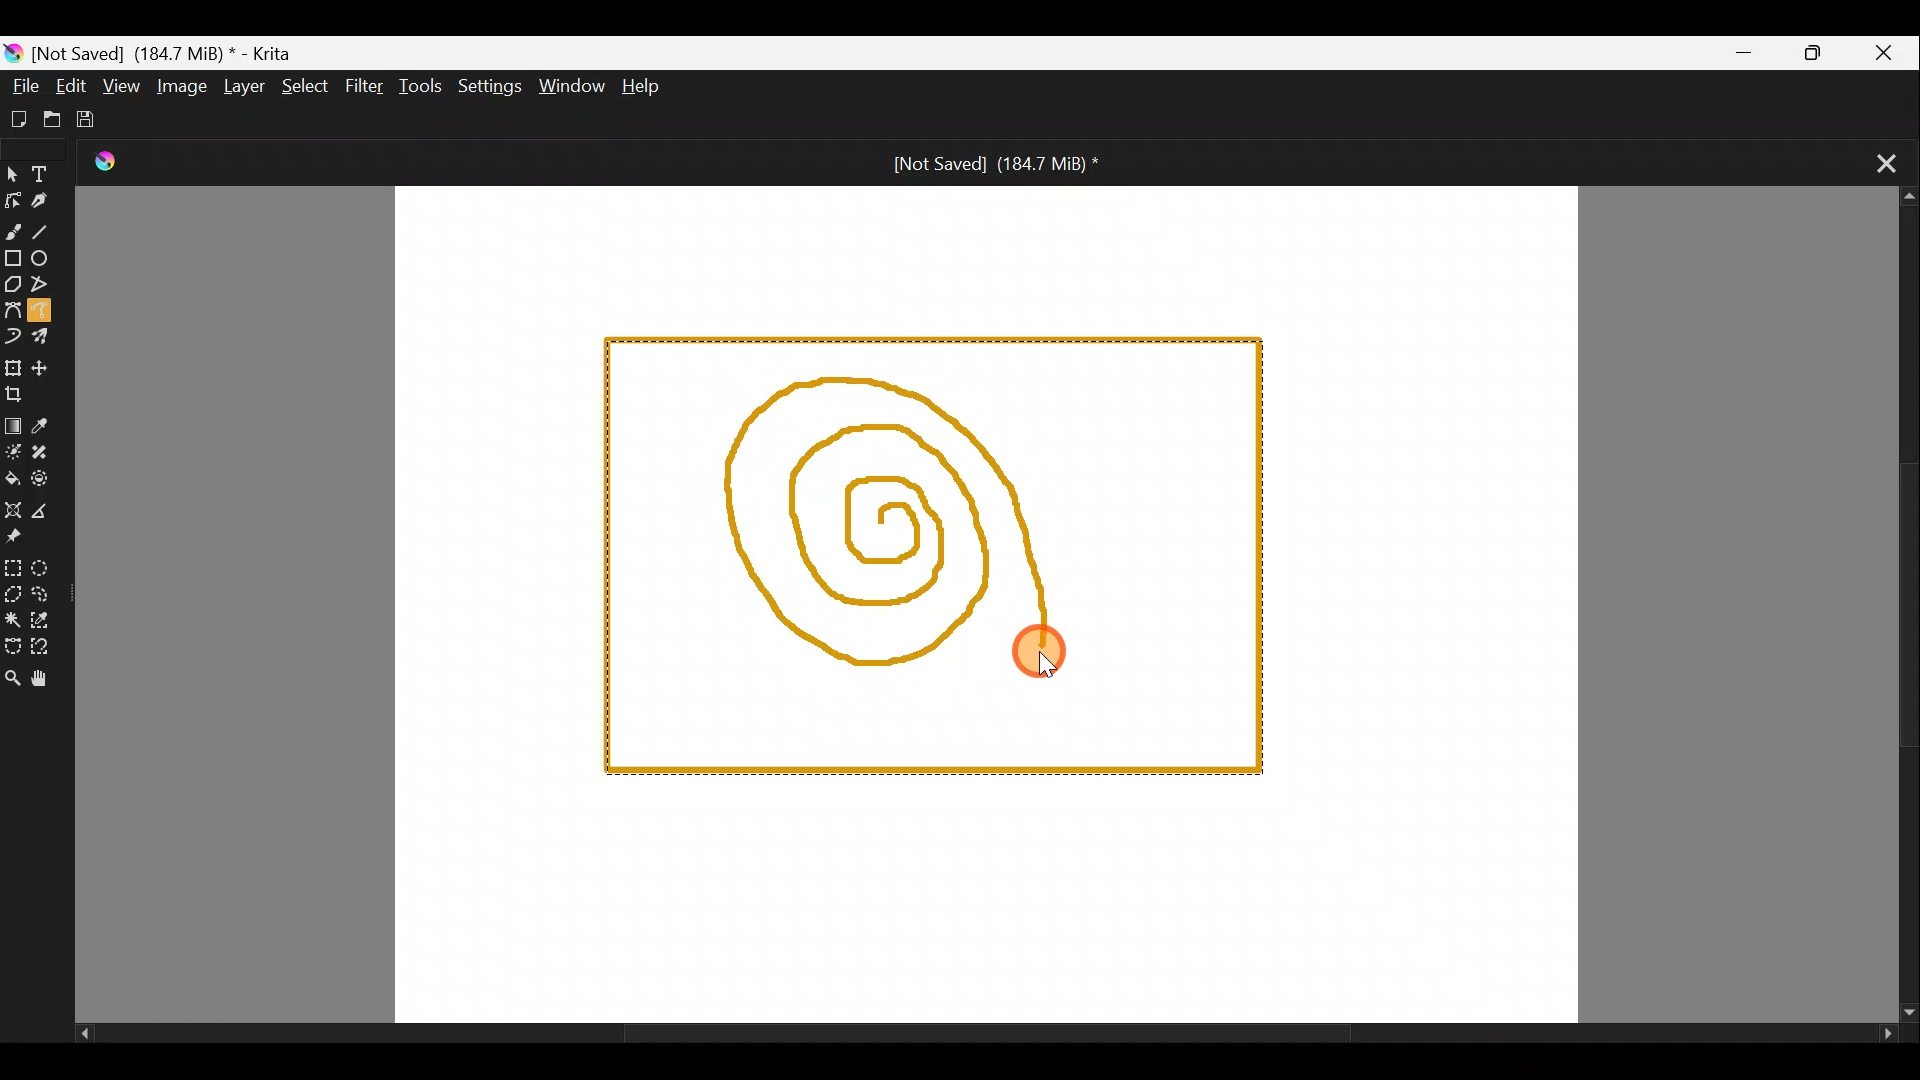  Describe the element at coordinates (304, 87) in the screenshot. I see `Select` at that location.